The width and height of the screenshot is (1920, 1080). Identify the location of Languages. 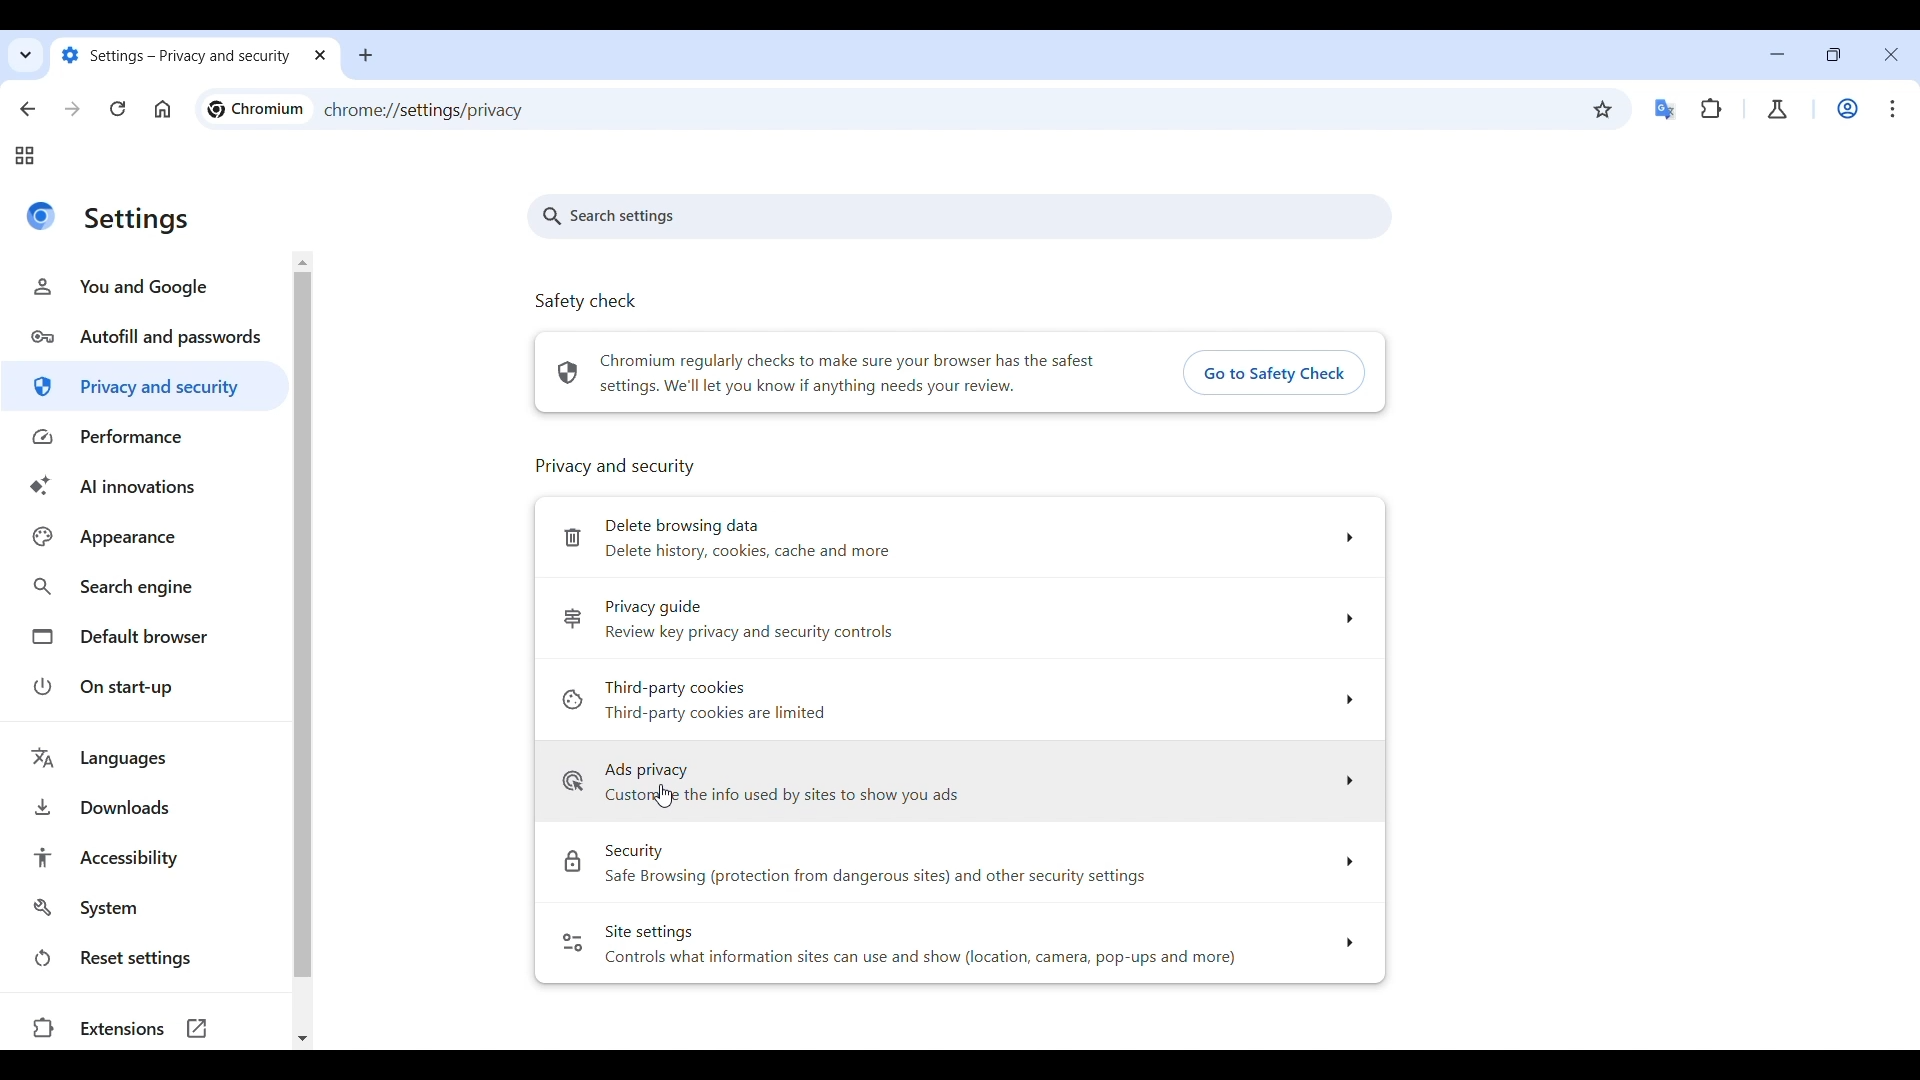
(150, 758).